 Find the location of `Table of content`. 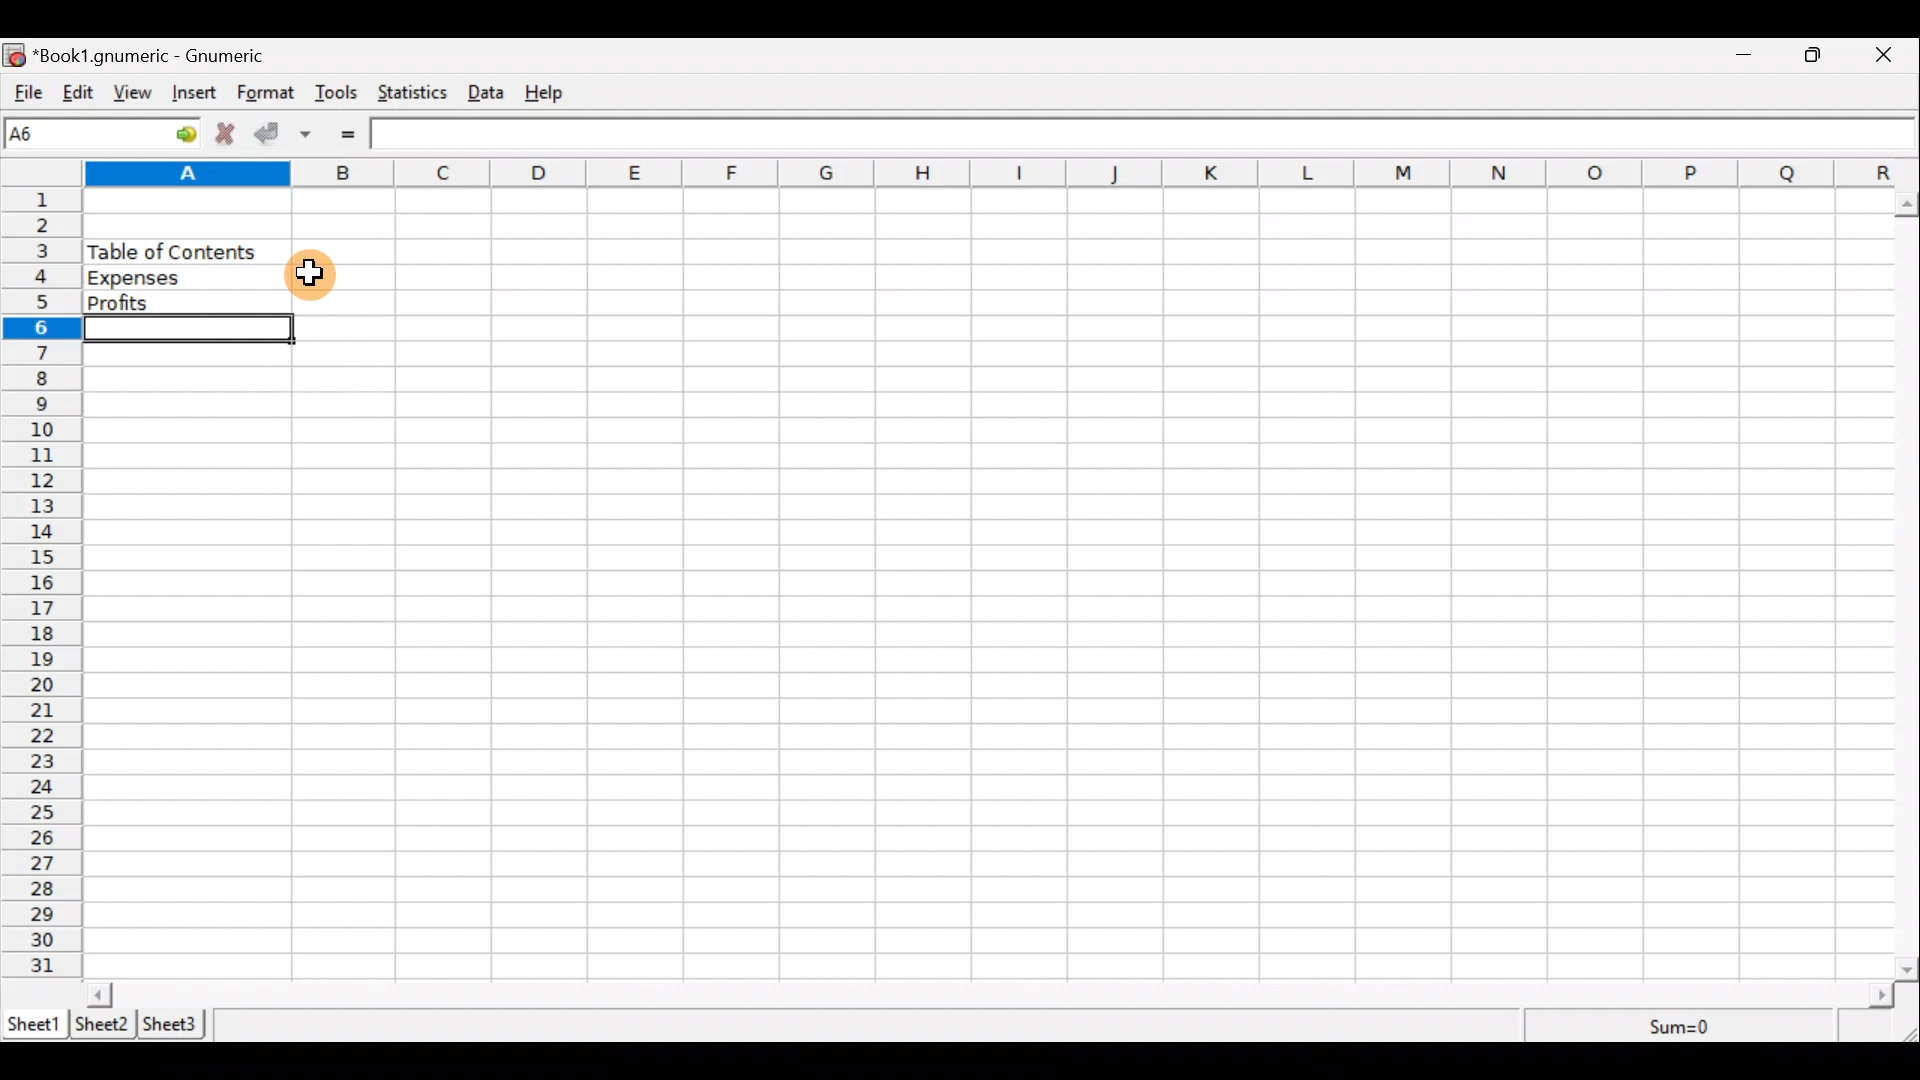

Table of content is located at coordinates (176, 253).